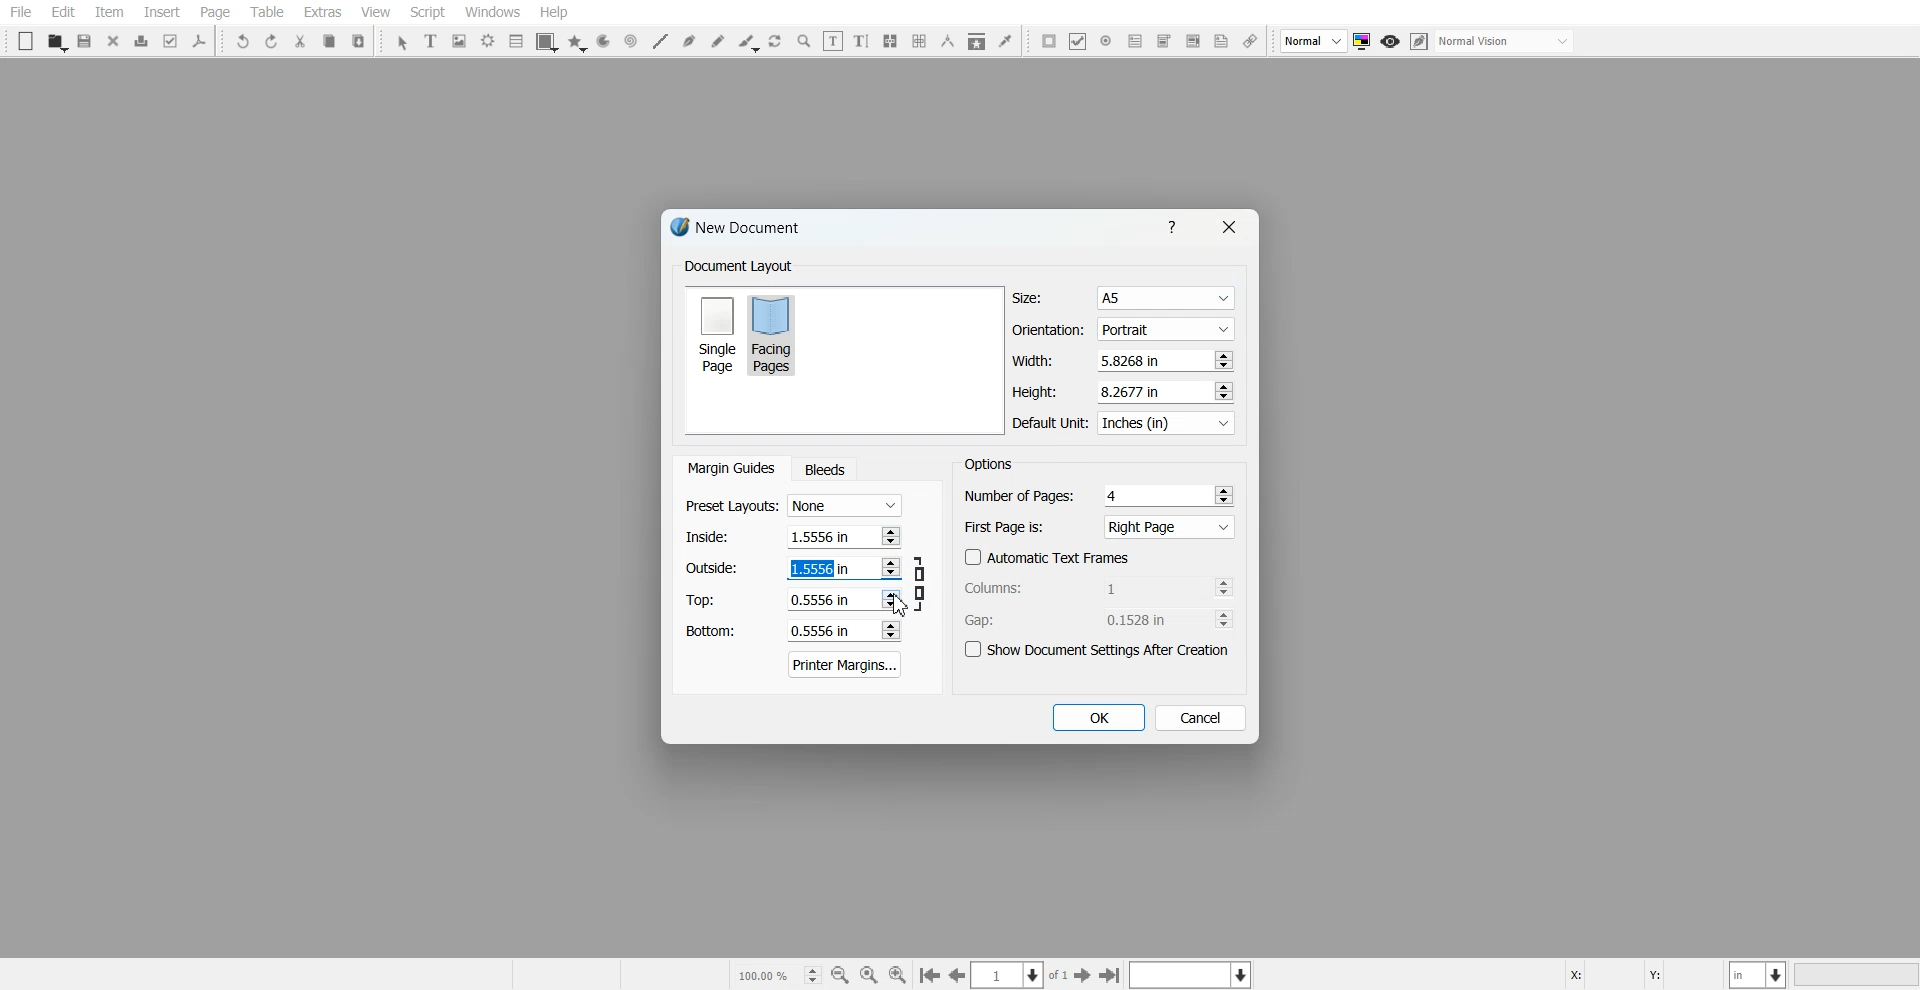 The height and width of the screenshot is (990, 1920). Describe the element at coordinates (821, 632) in the screenshot. I see `0.5556 in` at that location.